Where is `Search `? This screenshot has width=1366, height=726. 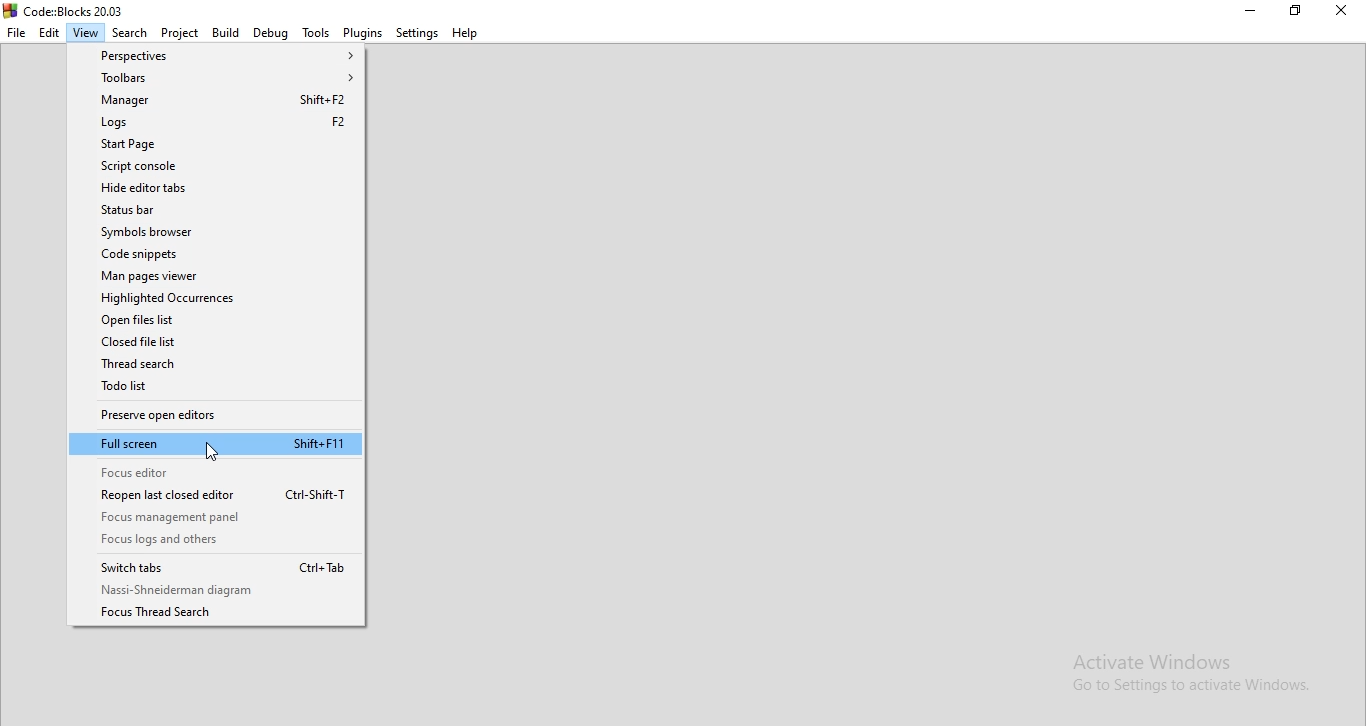 Search  is located at coordinates (129, 33).